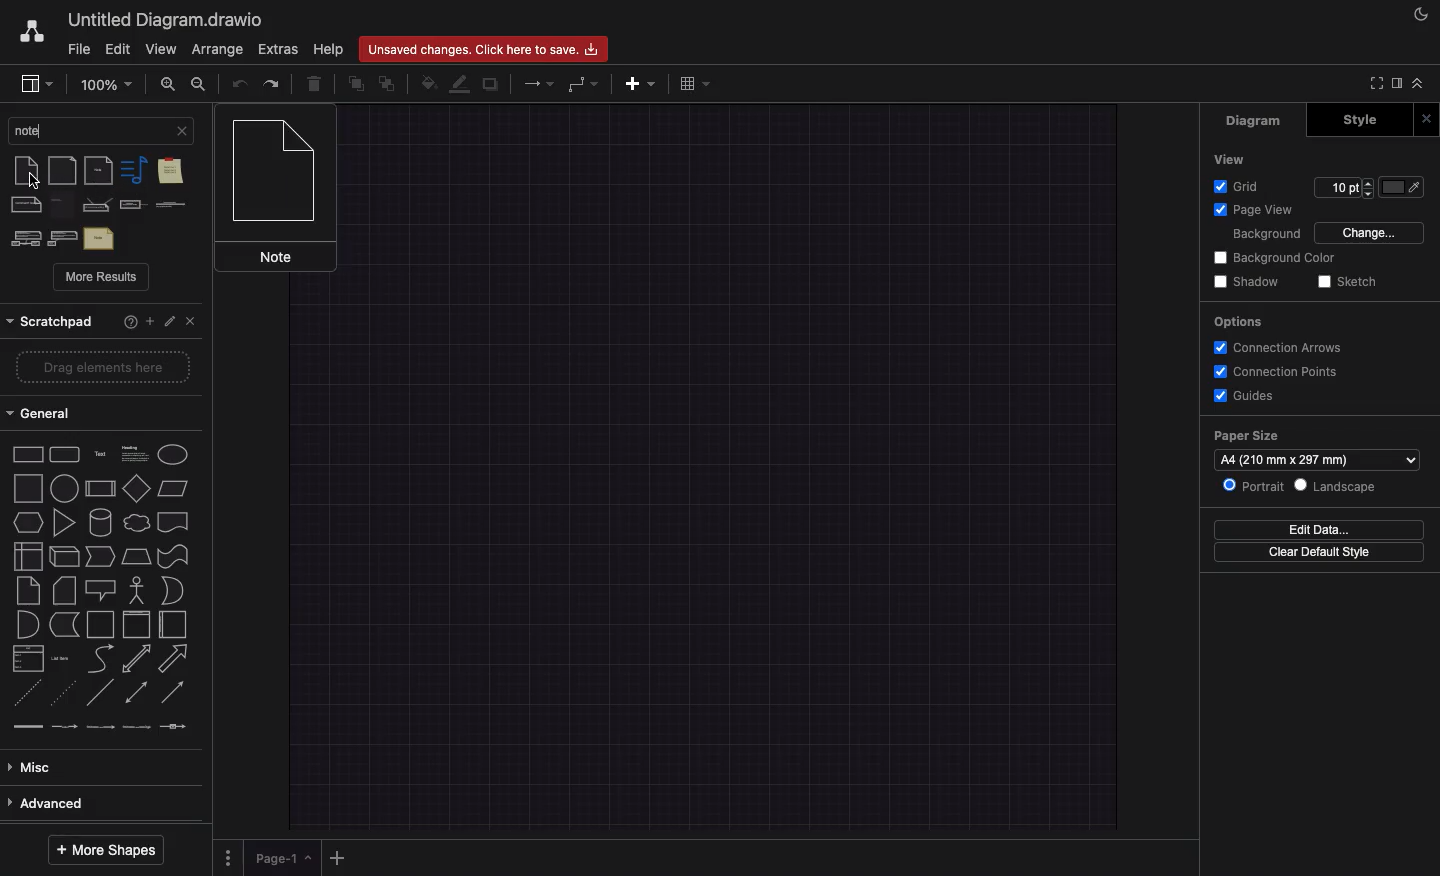  I want to click on vertical container, so click(136, 624).